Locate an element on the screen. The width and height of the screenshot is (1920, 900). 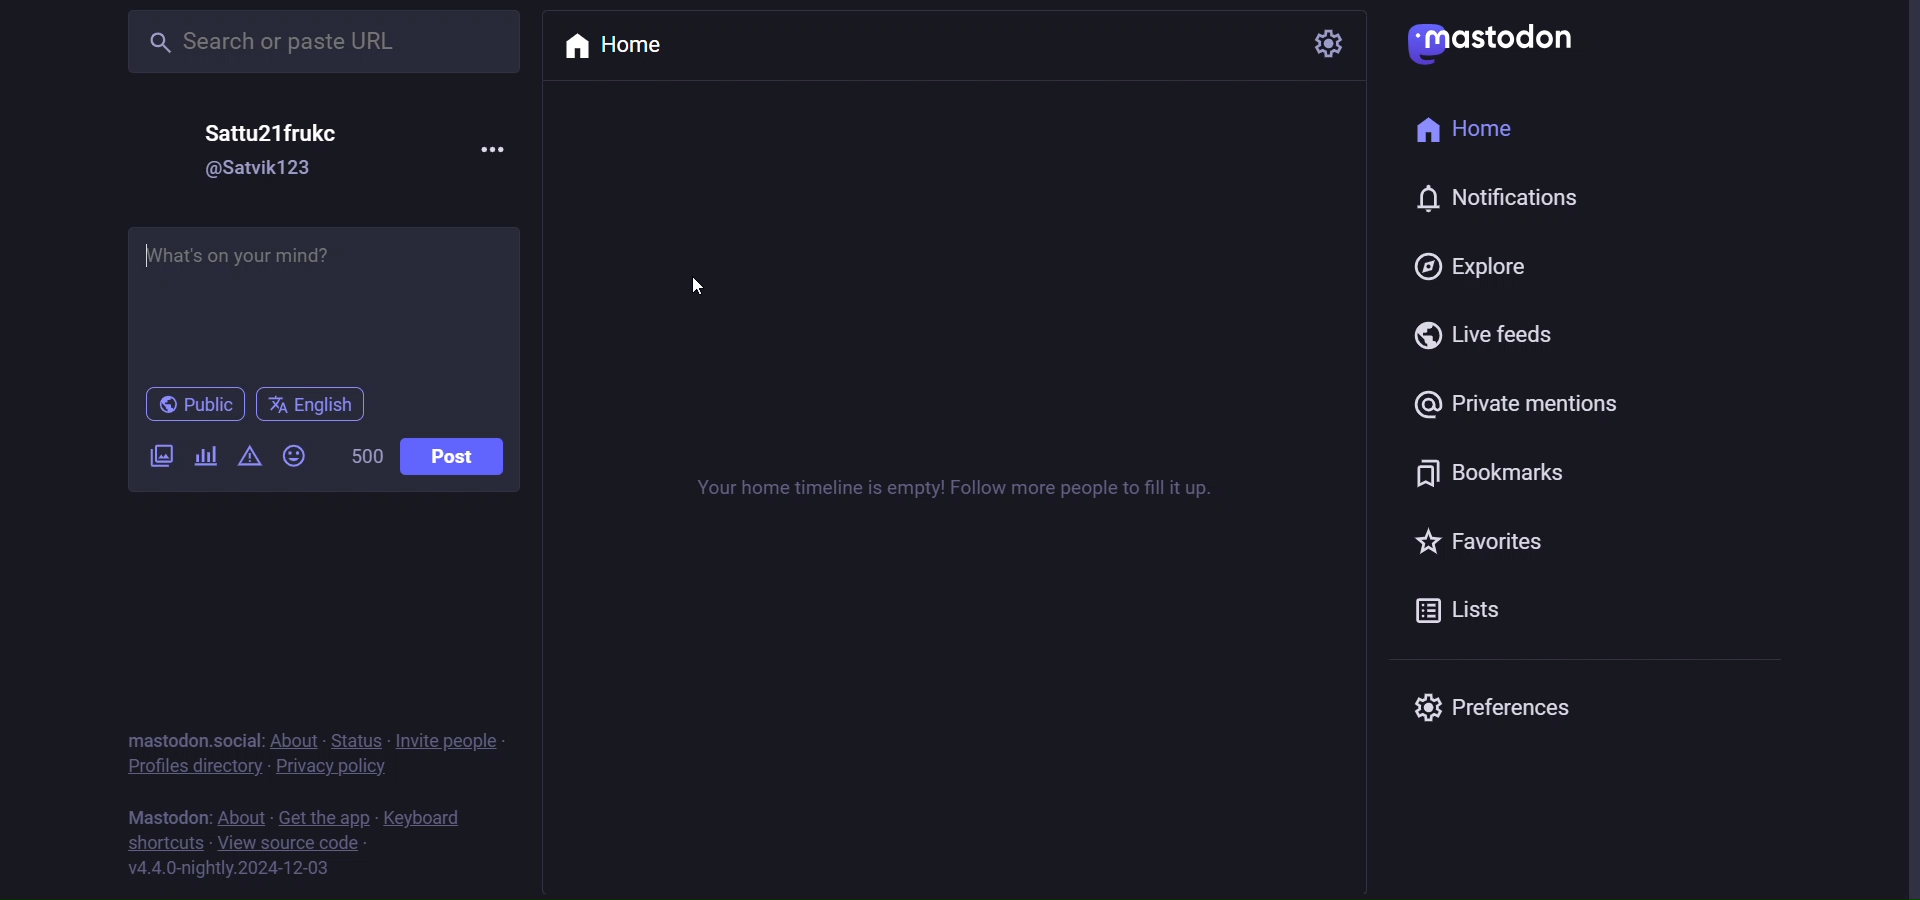
profiles is located at coordinates (195, 767).